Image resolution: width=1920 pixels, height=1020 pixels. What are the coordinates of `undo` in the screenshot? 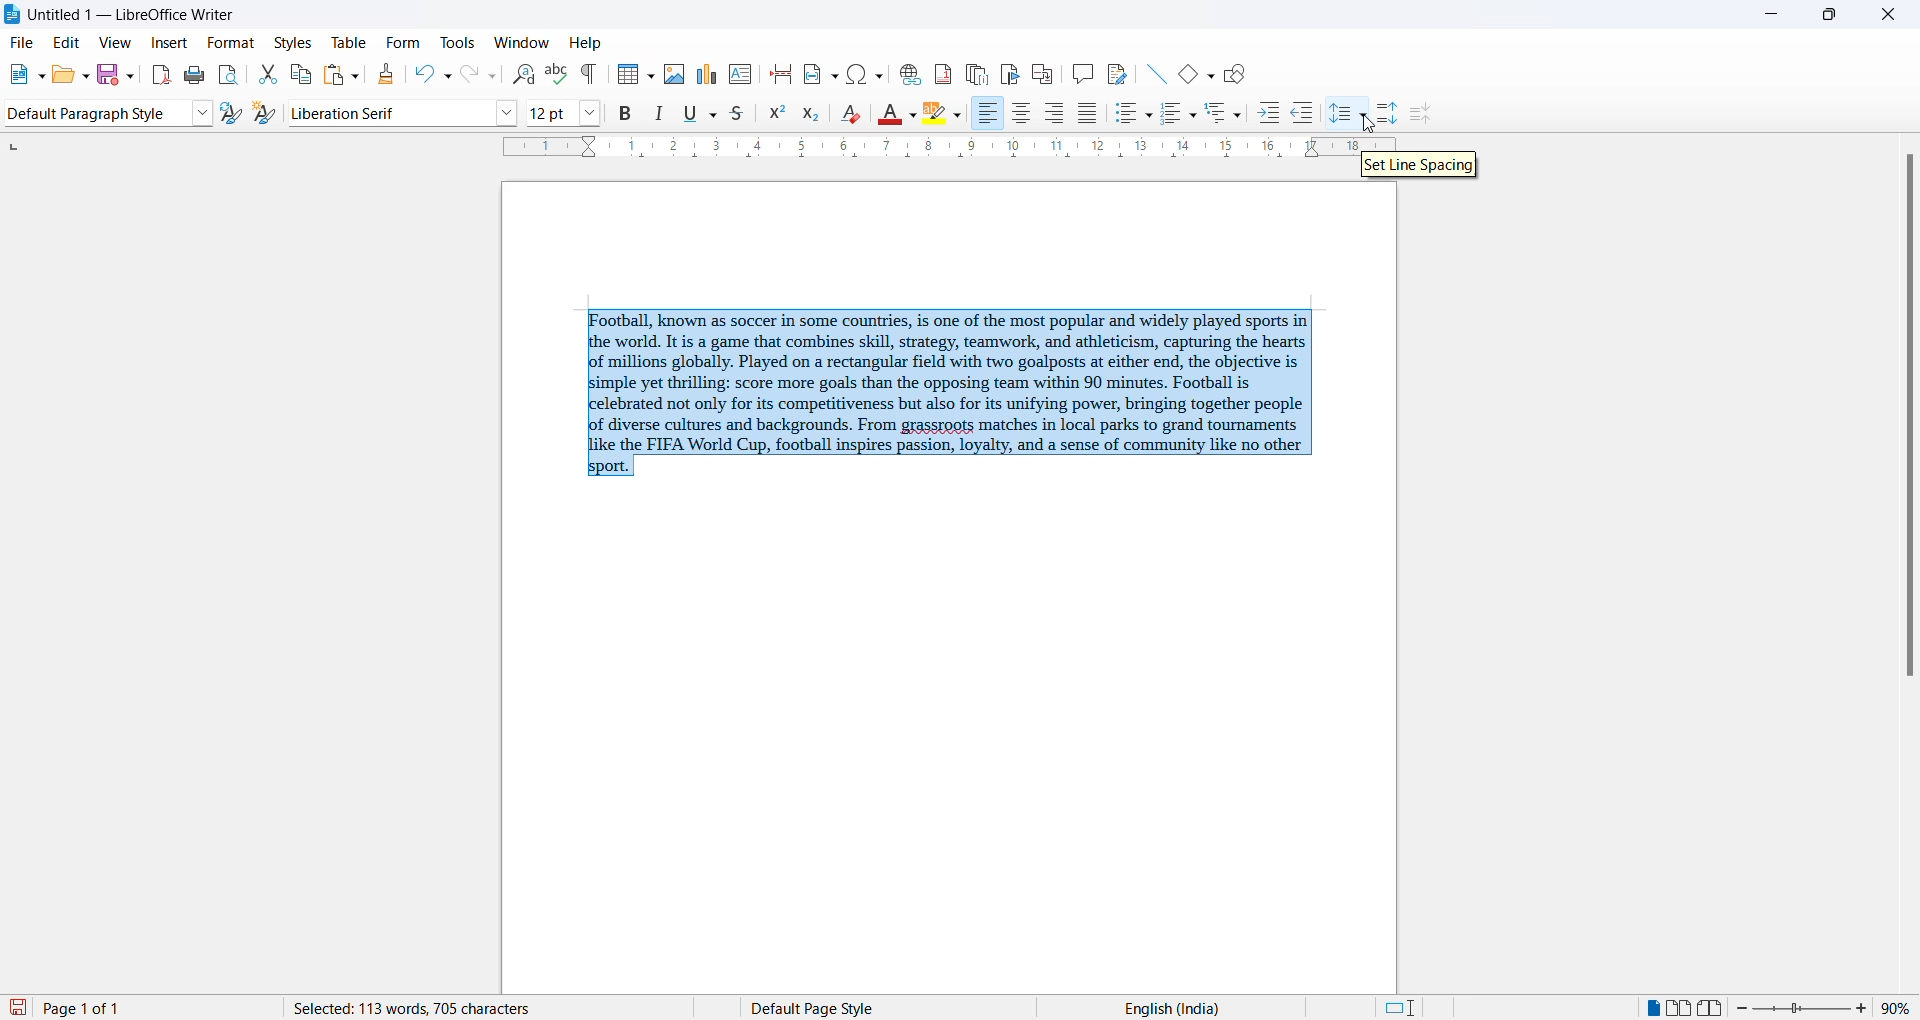 It's located at (433, 74).